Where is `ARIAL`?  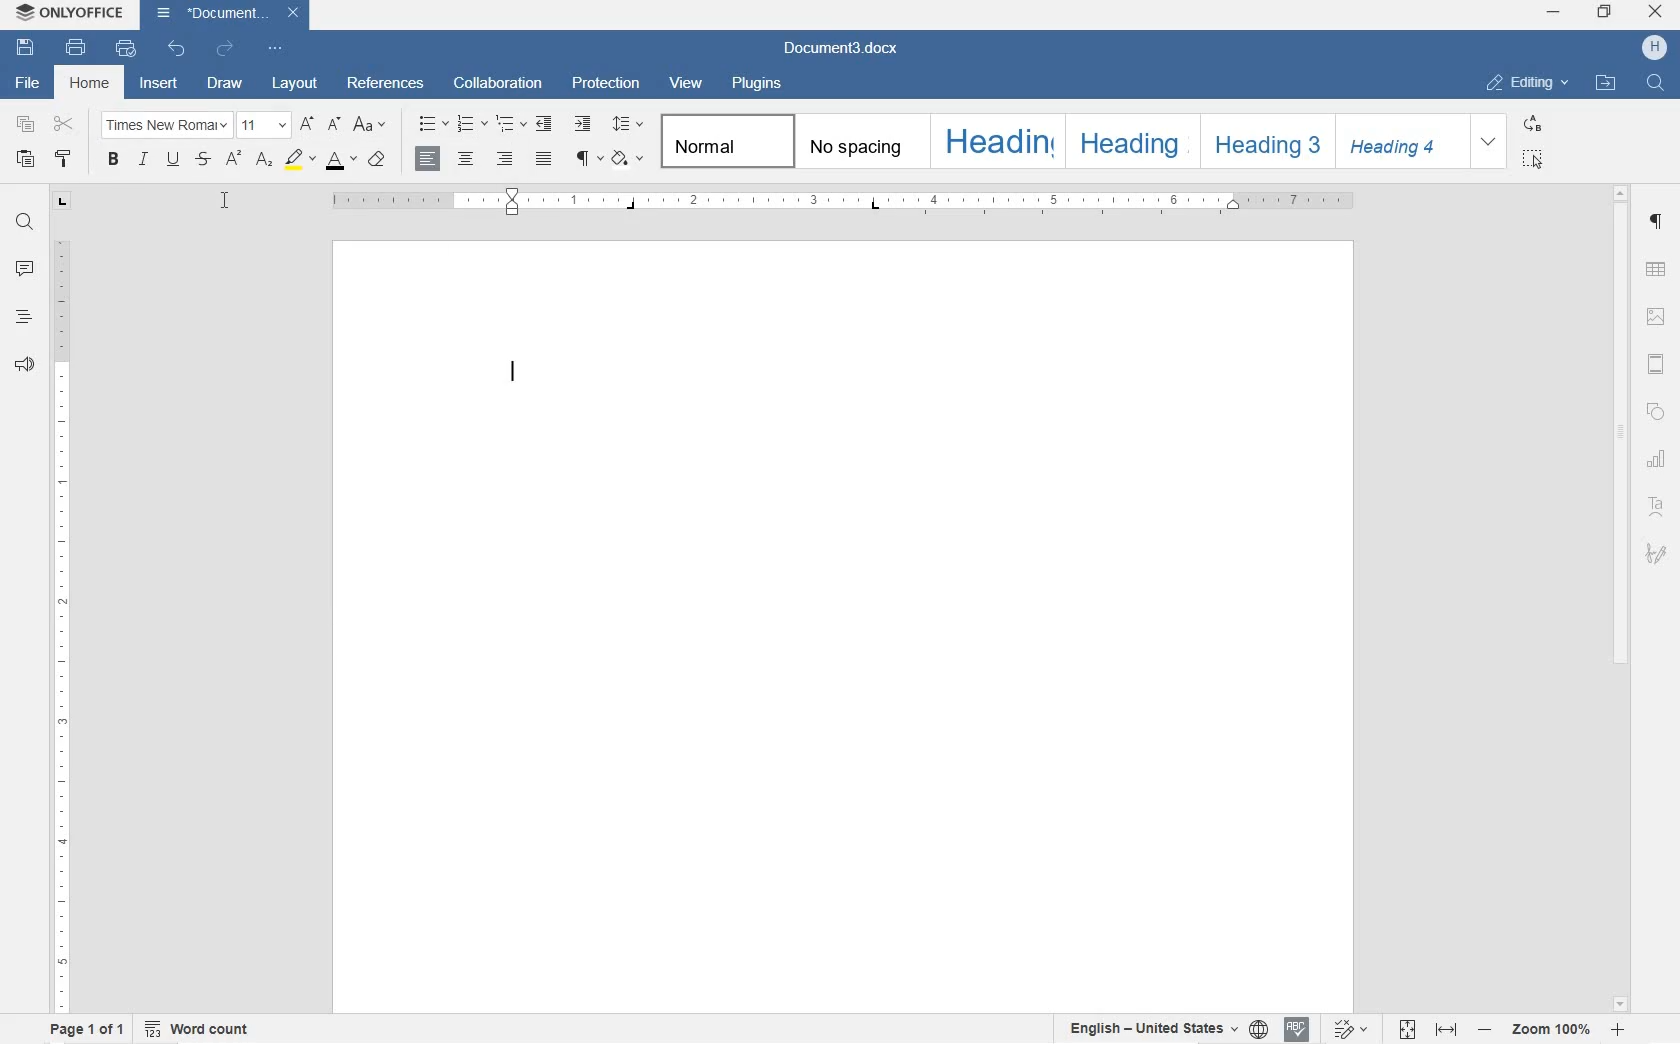
ARIAL is located at coordinates (165, 127).